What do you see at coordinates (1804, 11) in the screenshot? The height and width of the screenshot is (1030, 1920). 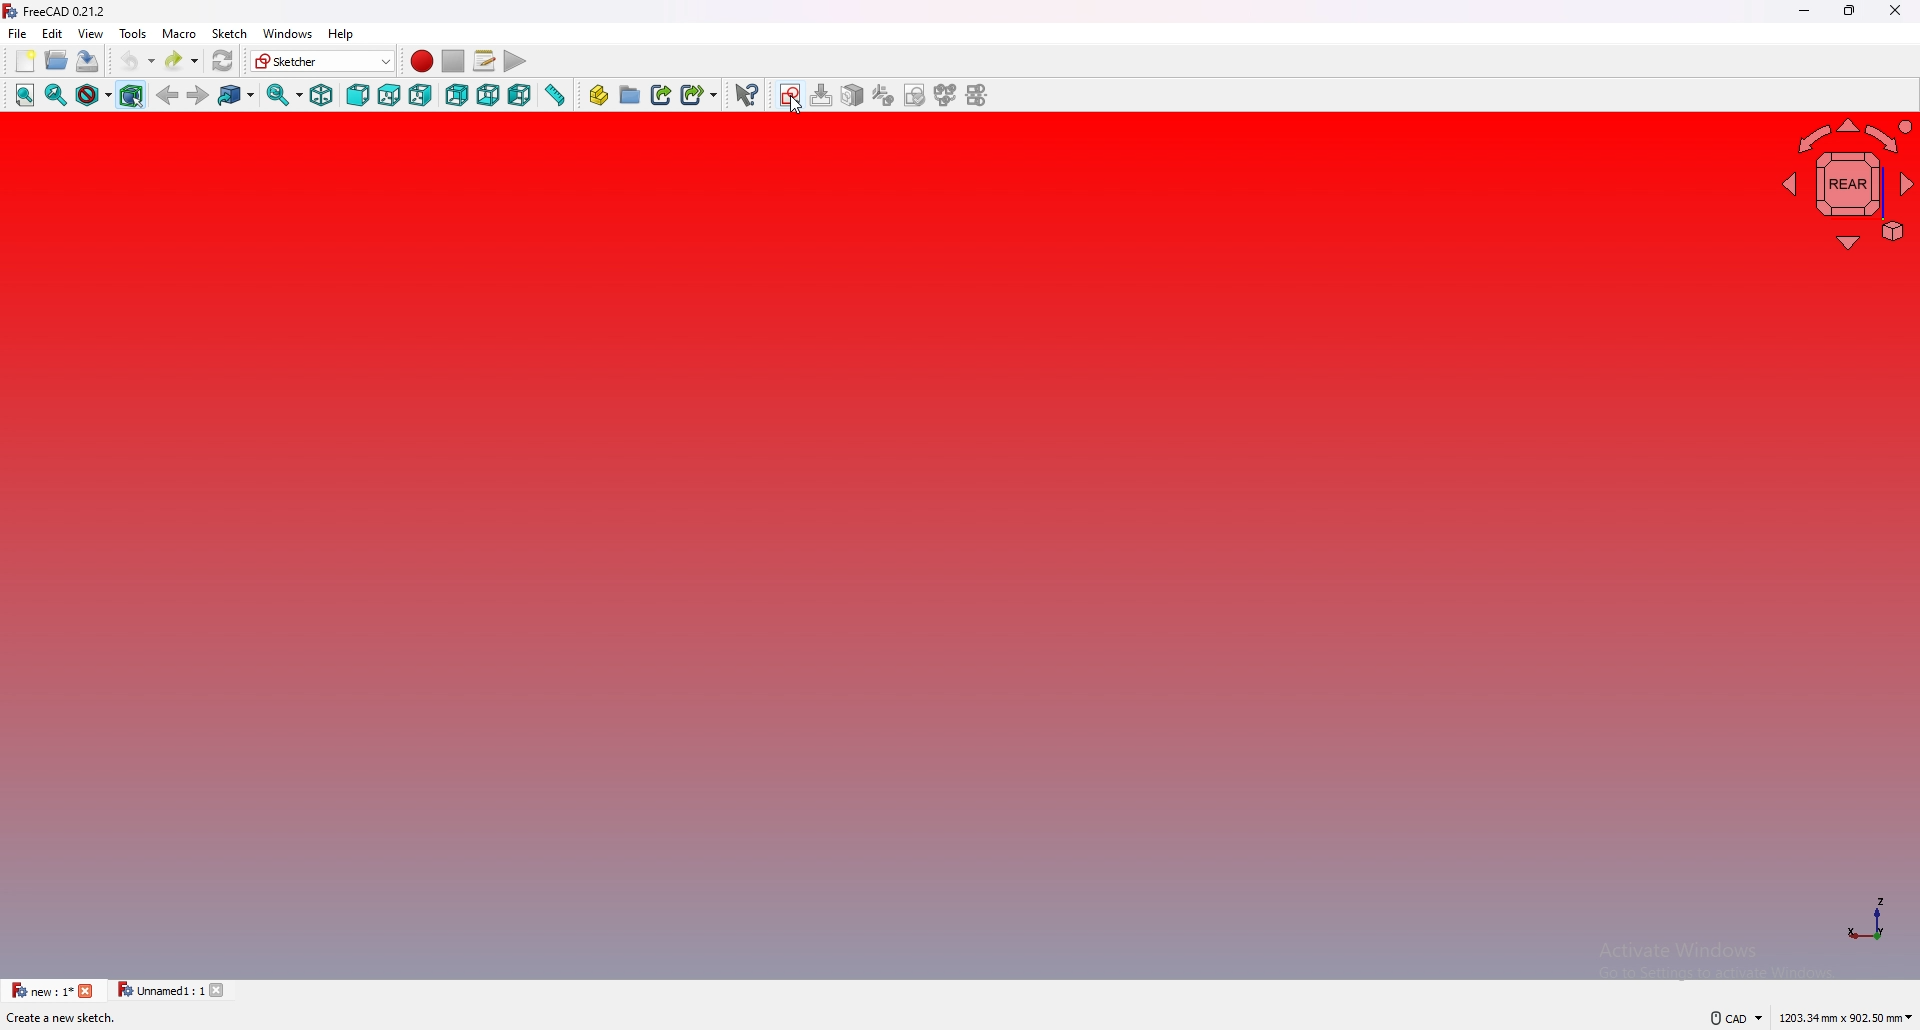 I see `minimize` at bounding box center [1804, 11].